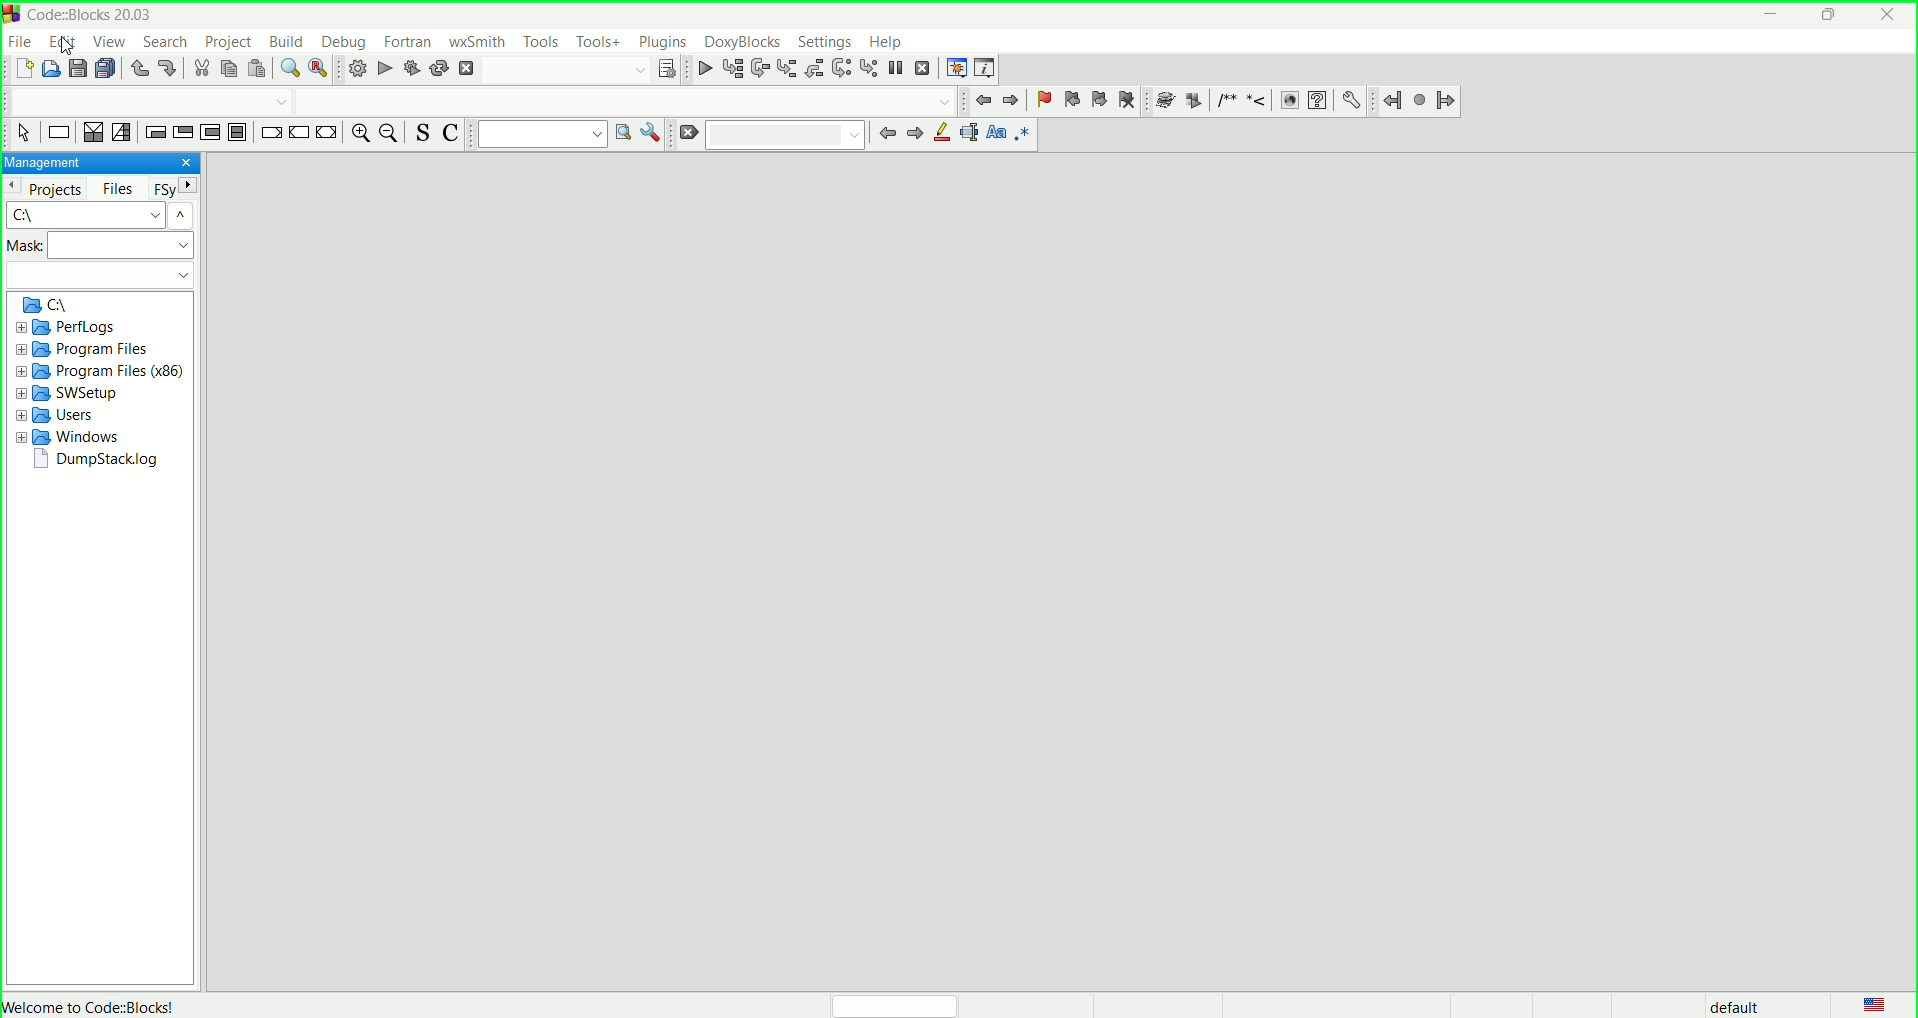  What do you see at coordinates (1010, 100) in the screenshot?
I see `jump forward` at bounding box center [1010, 100].